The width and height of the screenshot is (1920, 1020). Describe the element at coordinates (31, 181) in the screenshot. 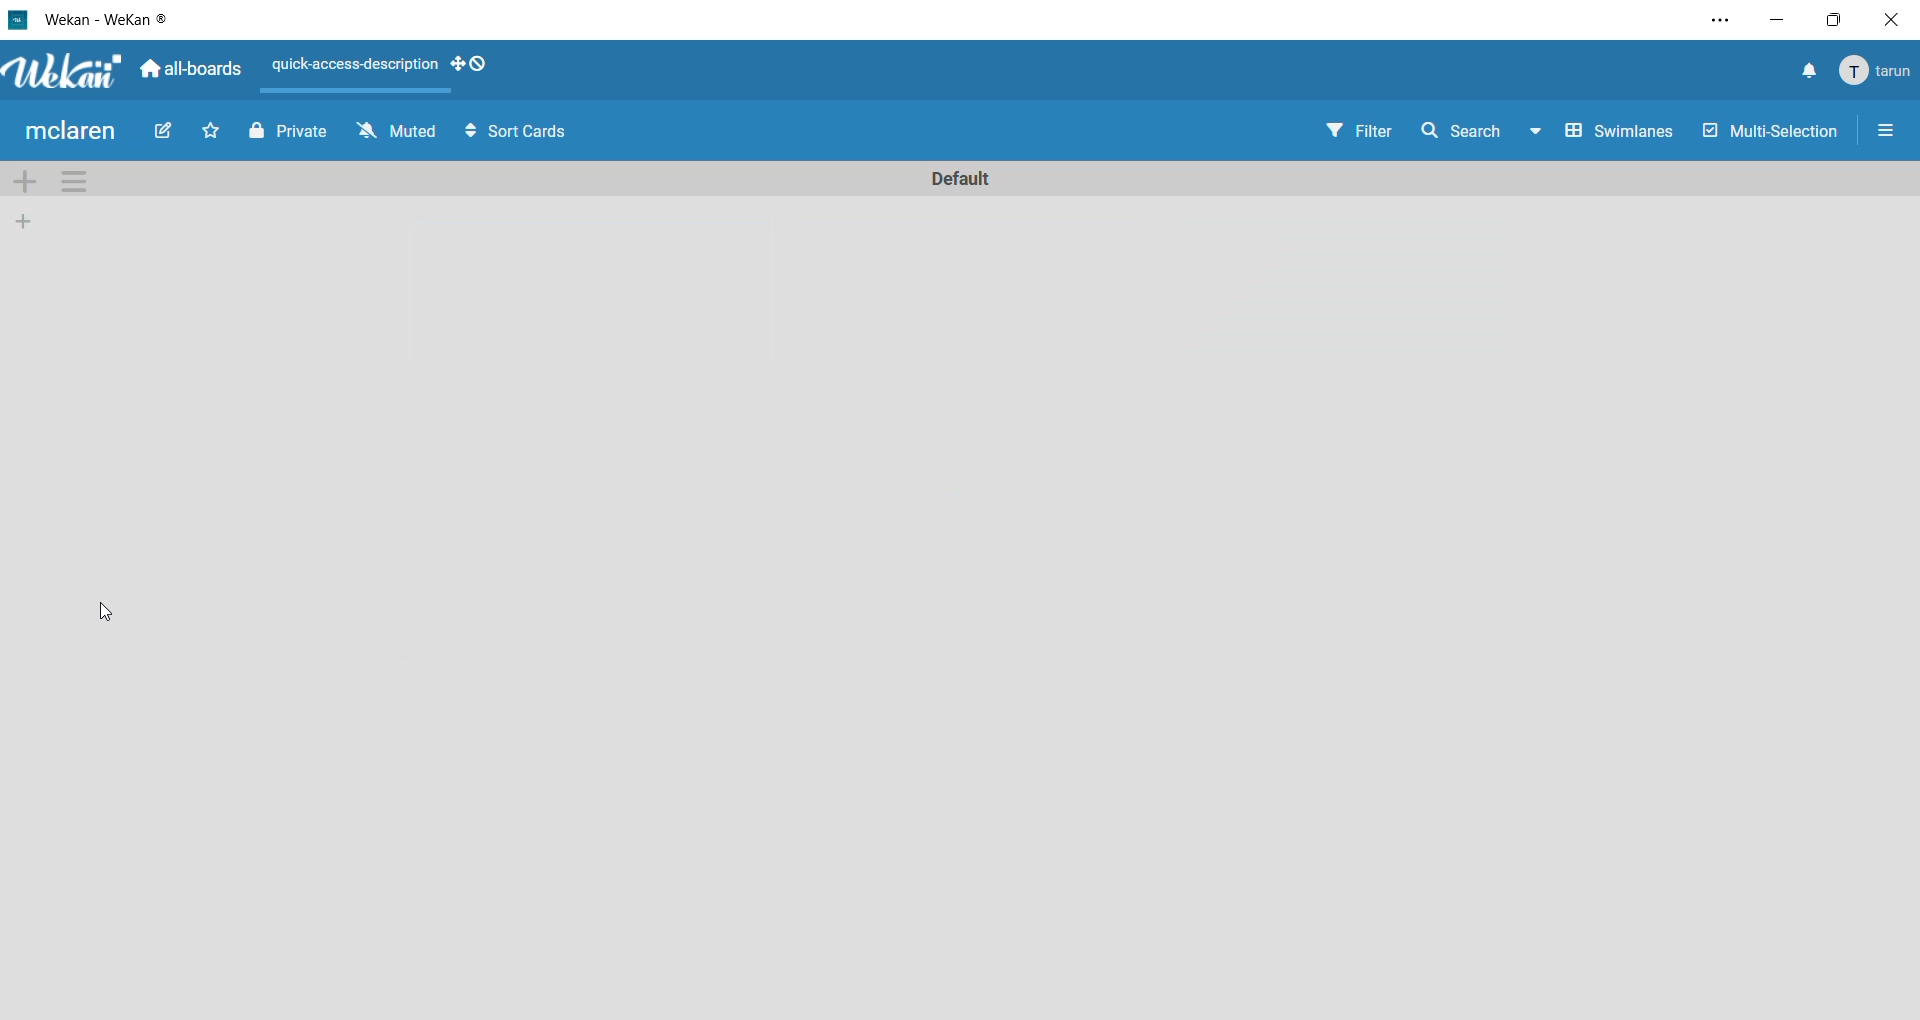

I see `add swimlane` at that location.